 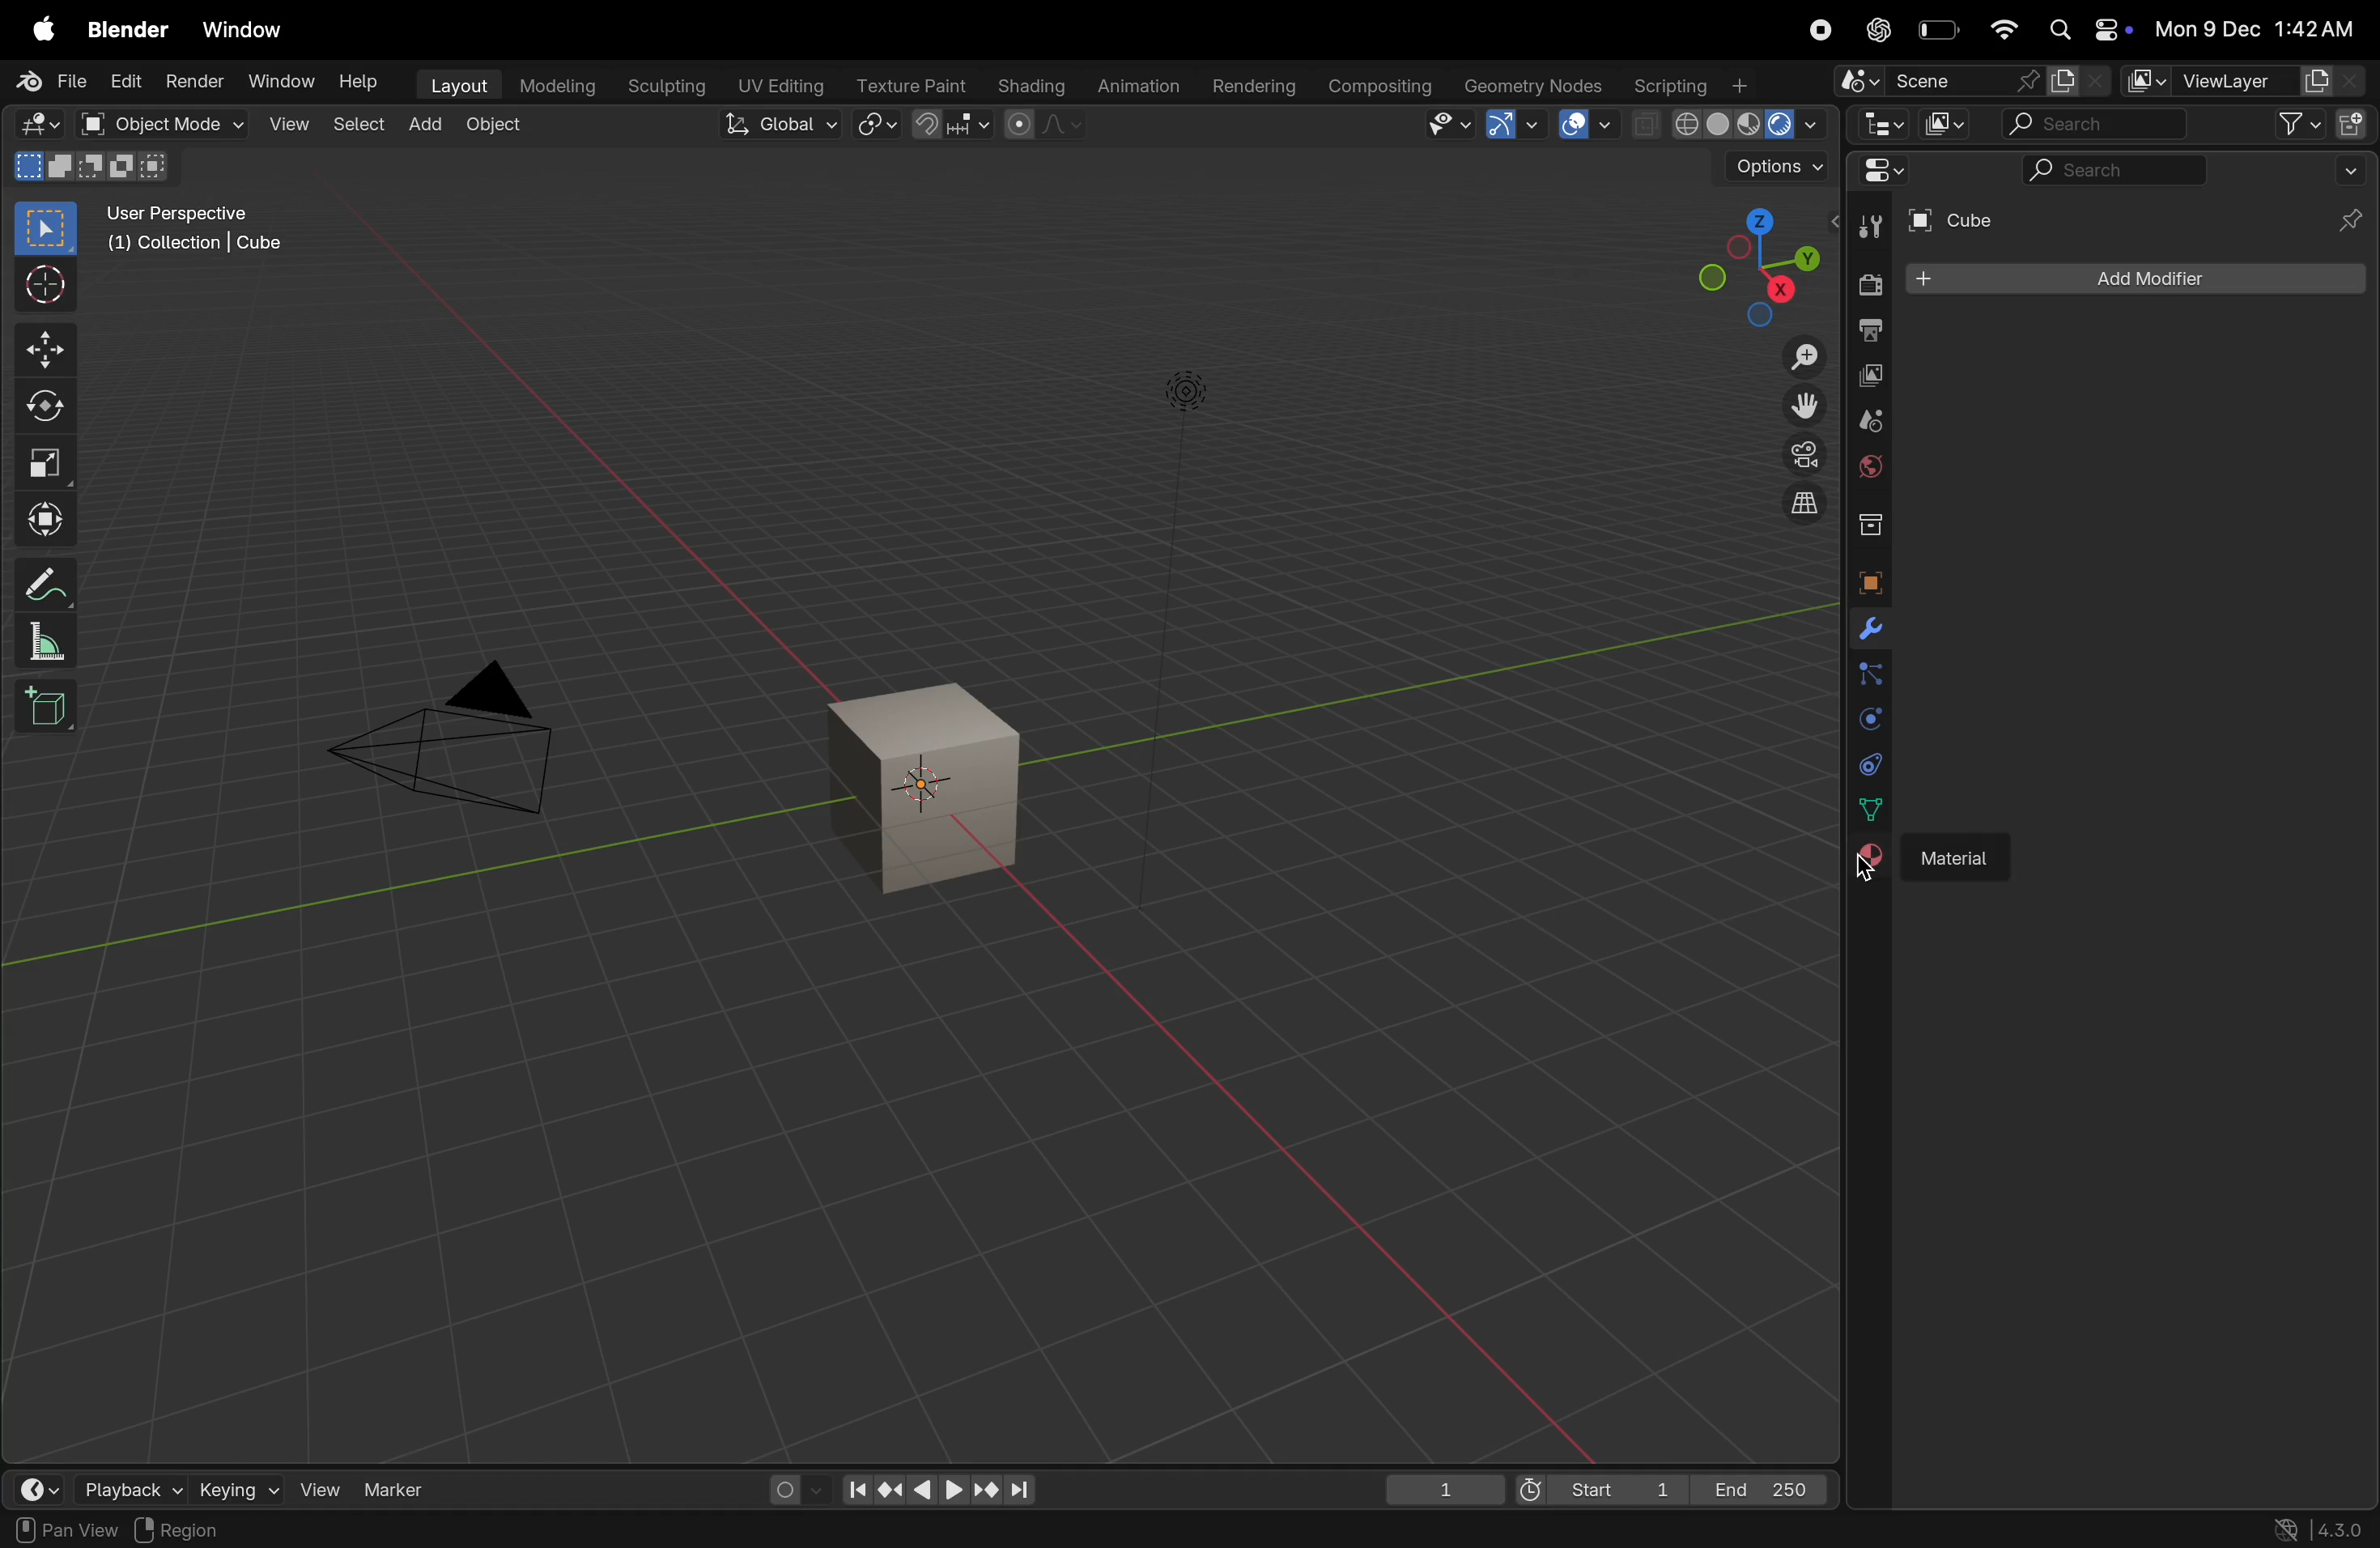 I want to click on scene, so click(x=1867, y=420).